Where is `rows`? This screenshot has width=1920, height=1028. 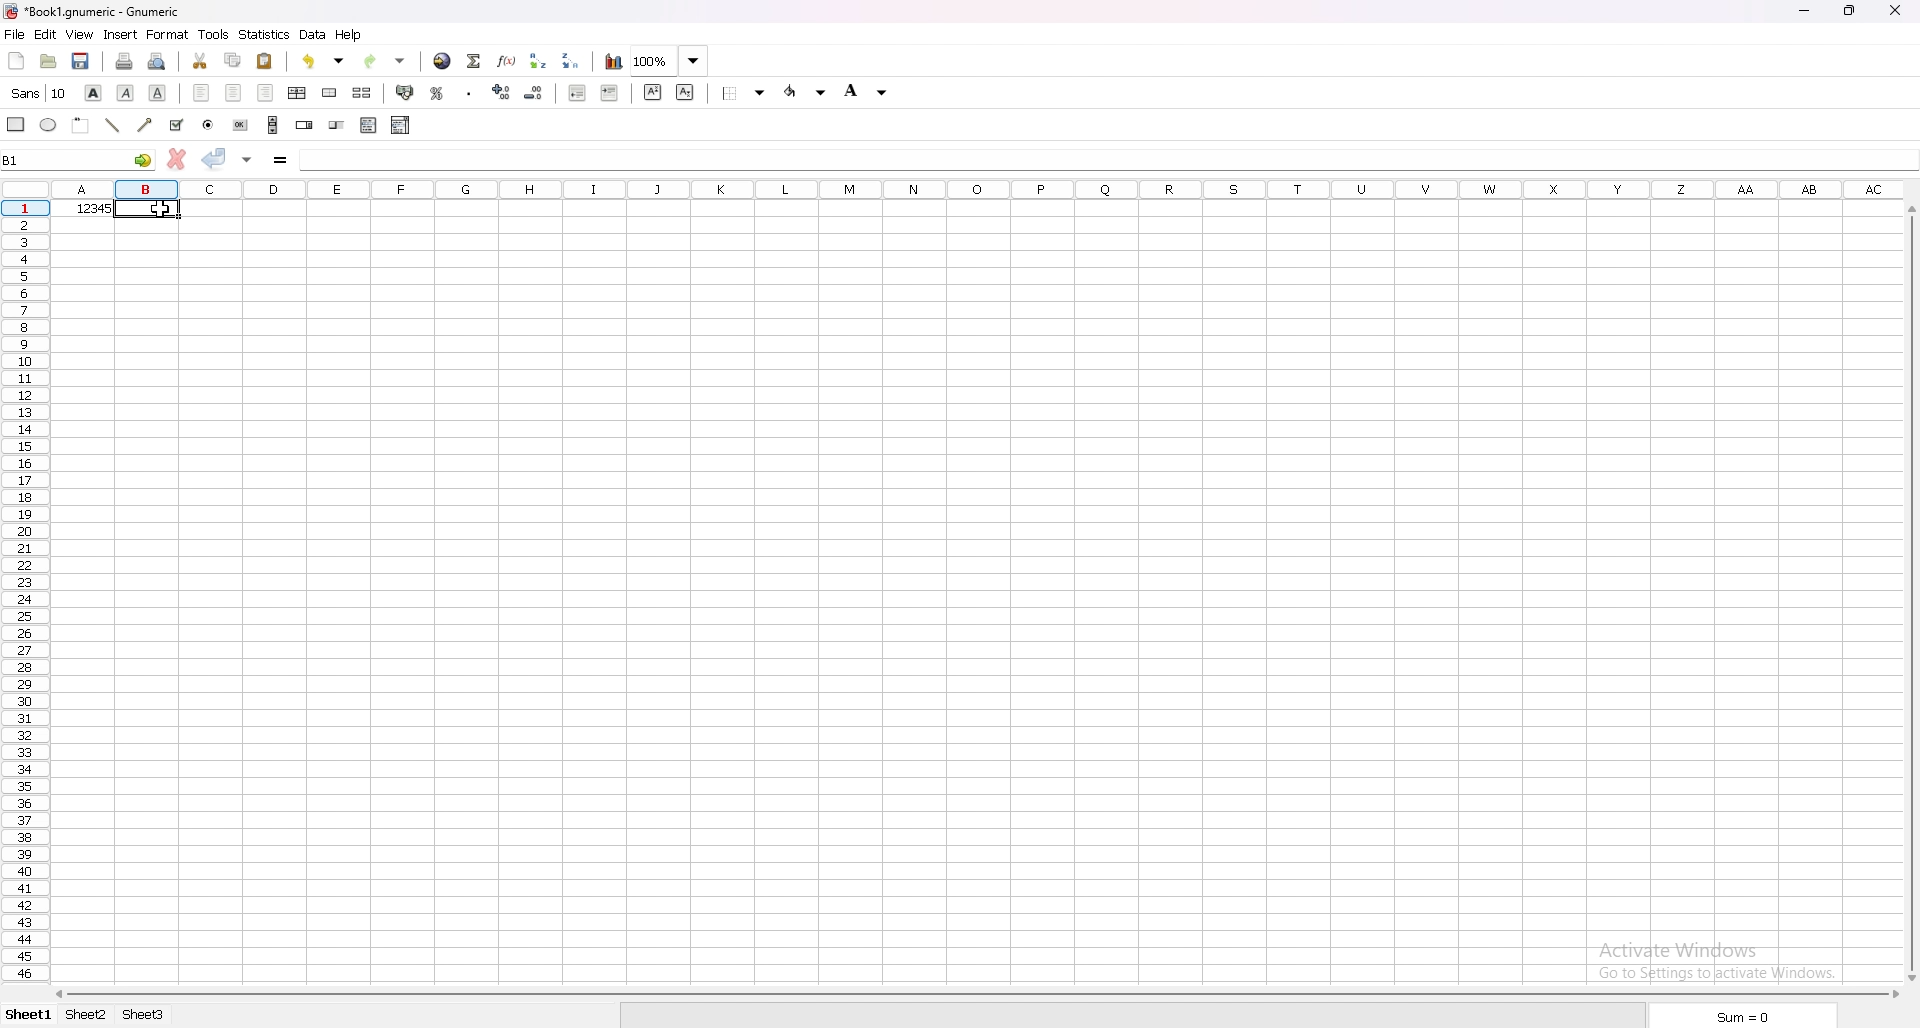 rows is located at coordinates (24, 599).